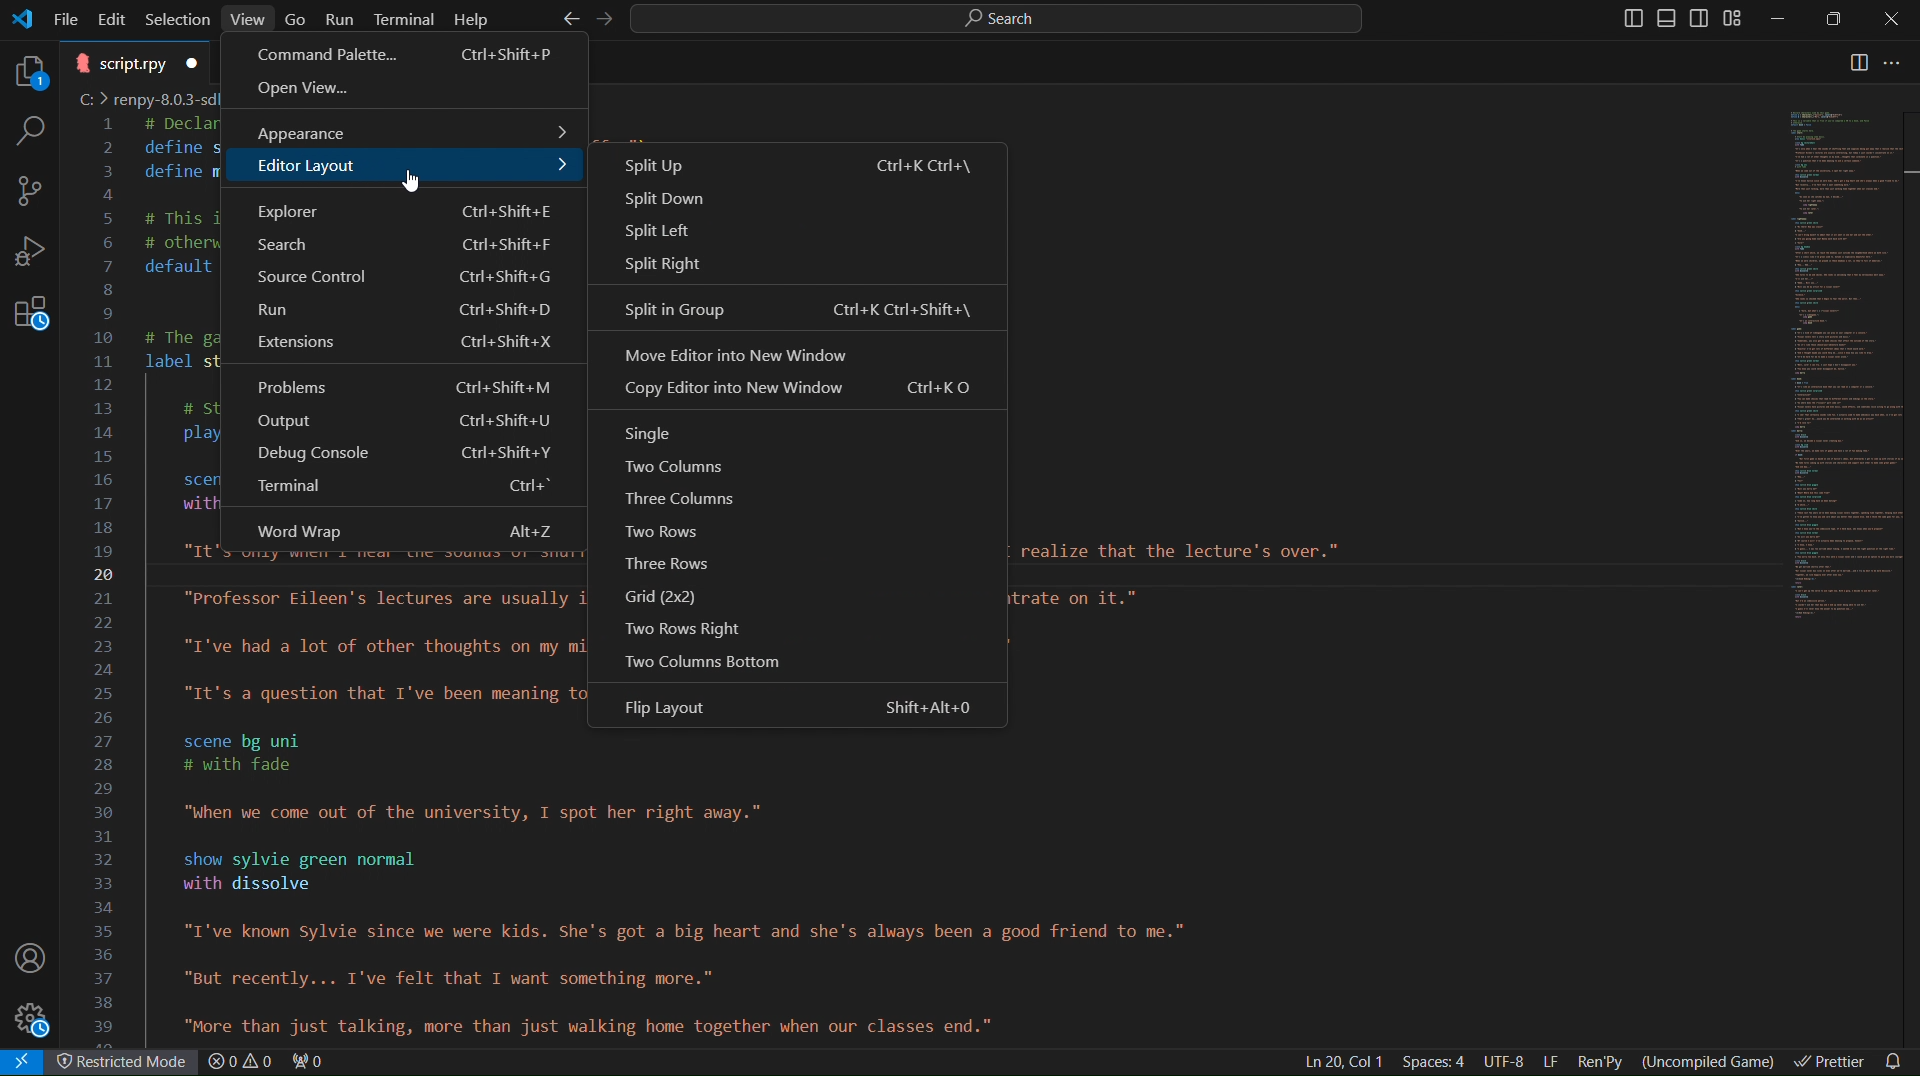  What do you see at coordinates (406, 92) in the screenshot?
I see `Open View` at bounding box center [406, 92].